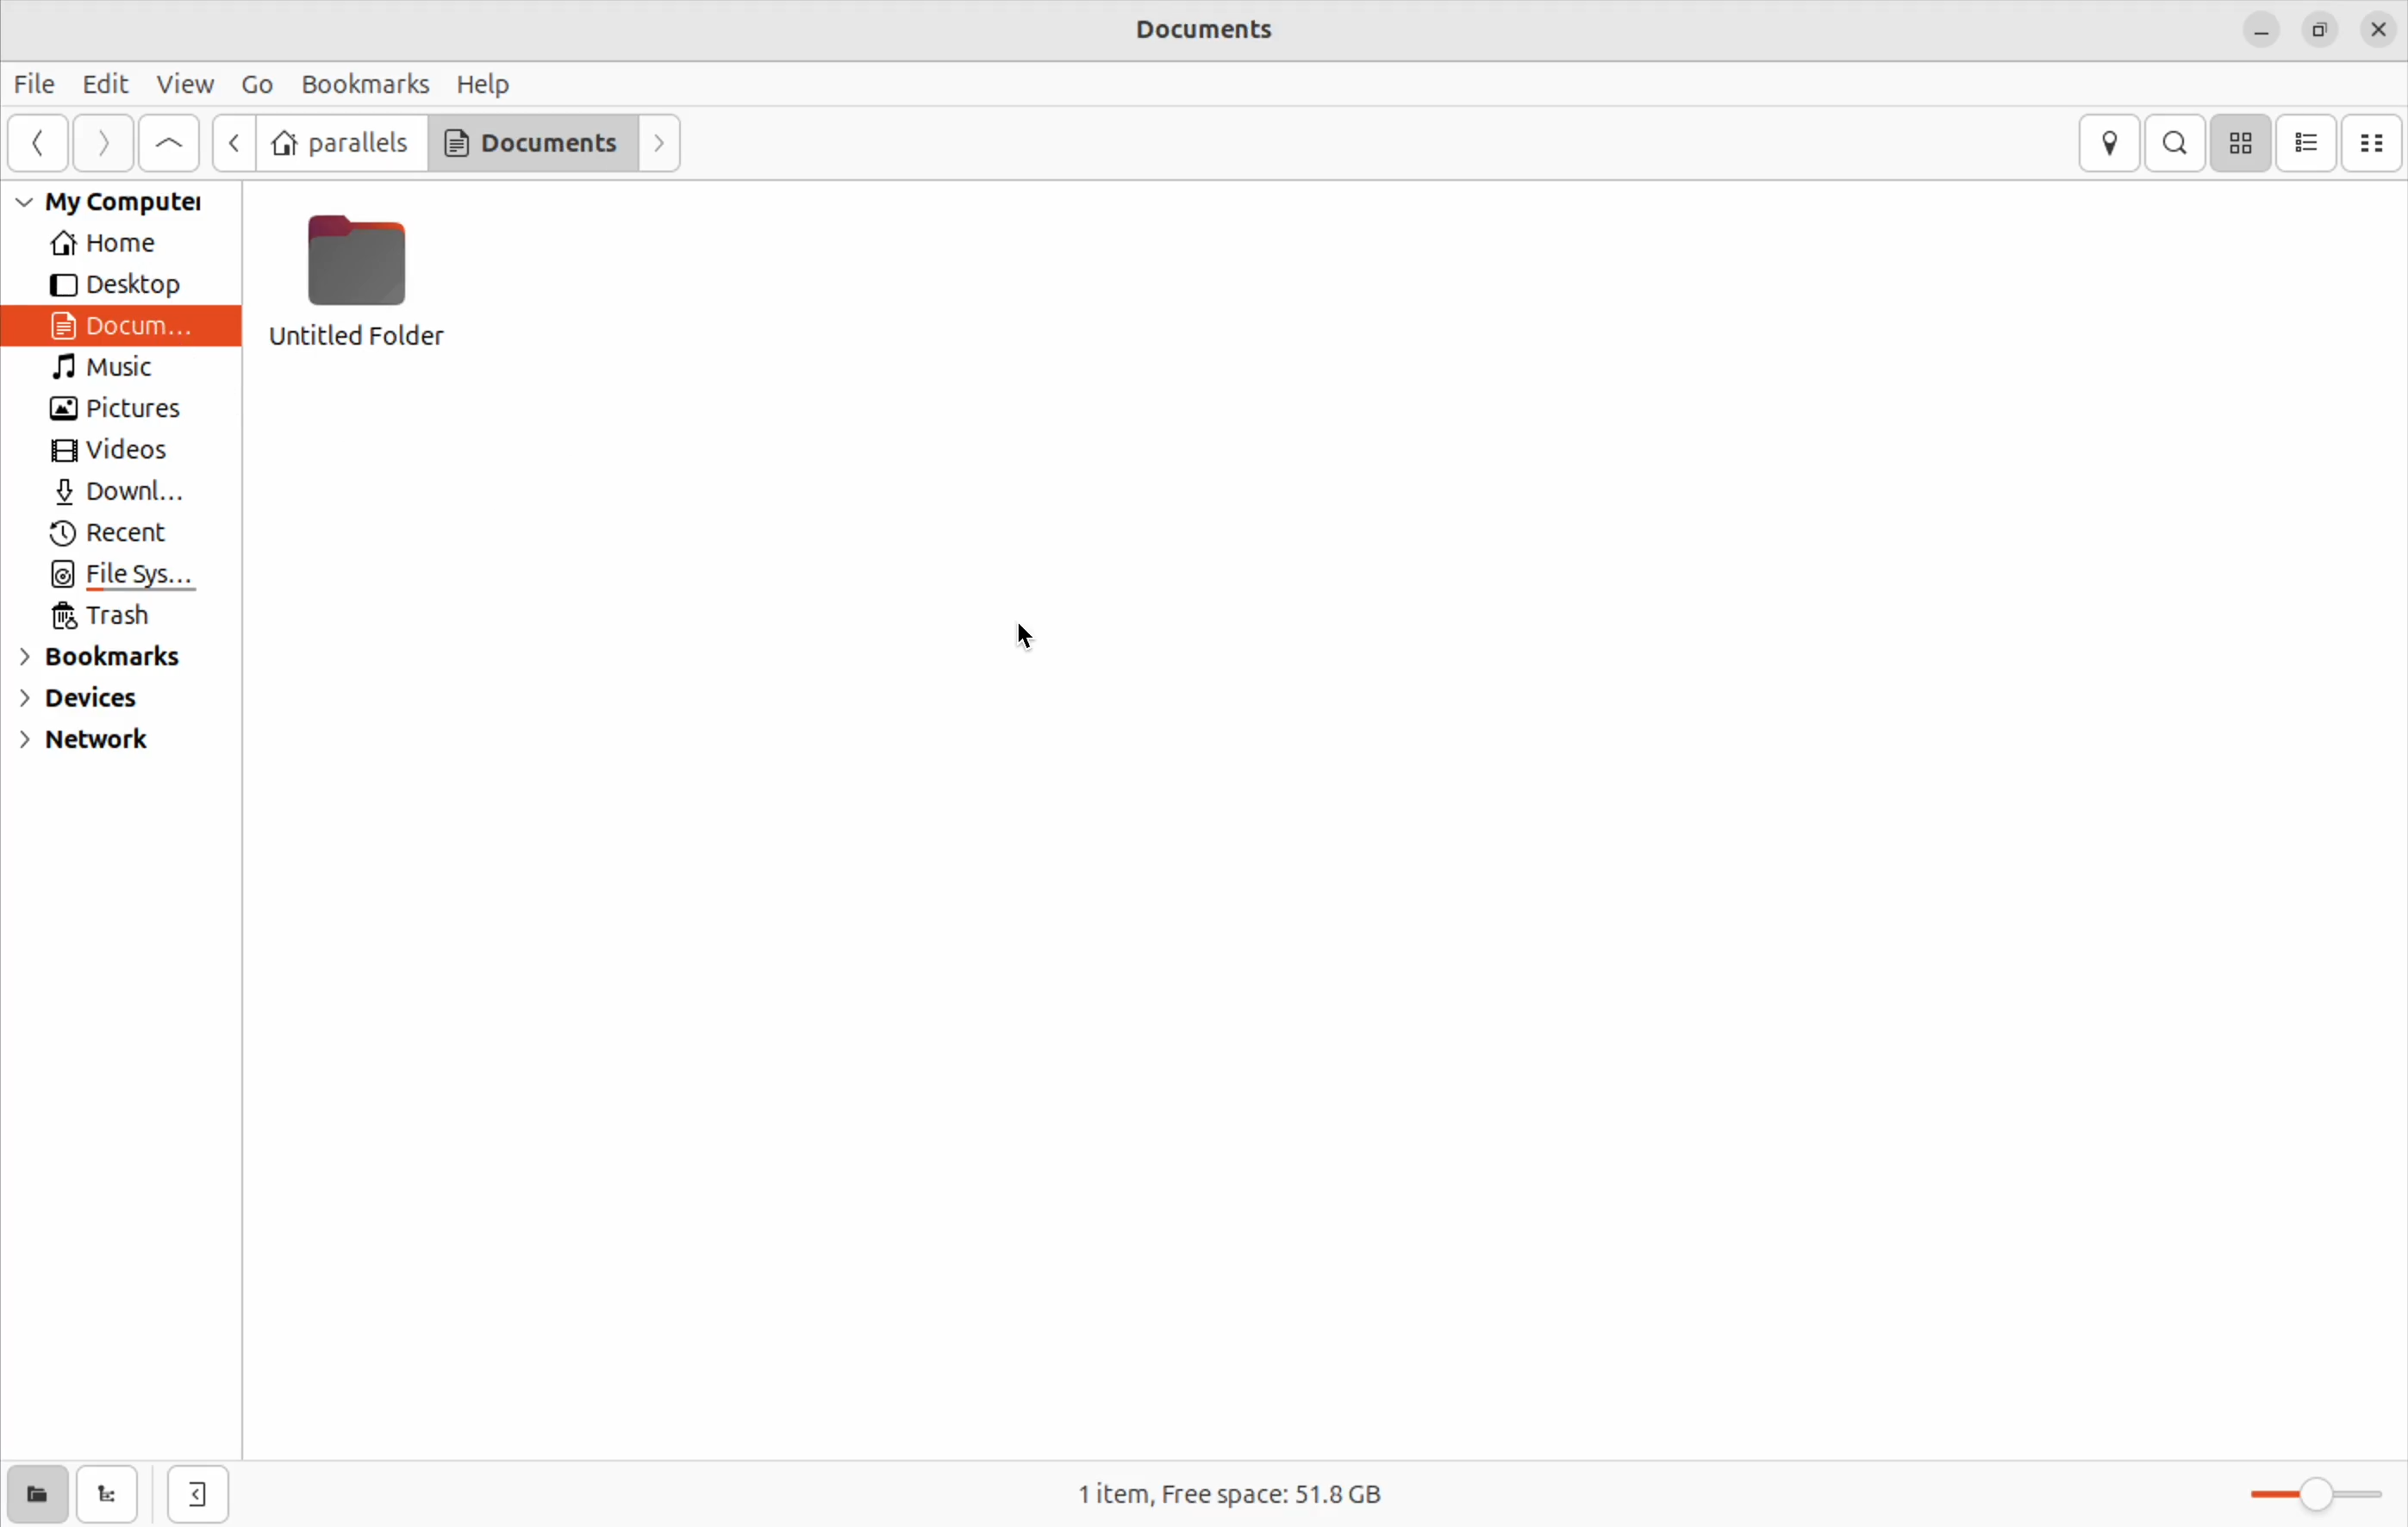 The image size is (2408, 1527). I want to click on Next, so click(666, 143).